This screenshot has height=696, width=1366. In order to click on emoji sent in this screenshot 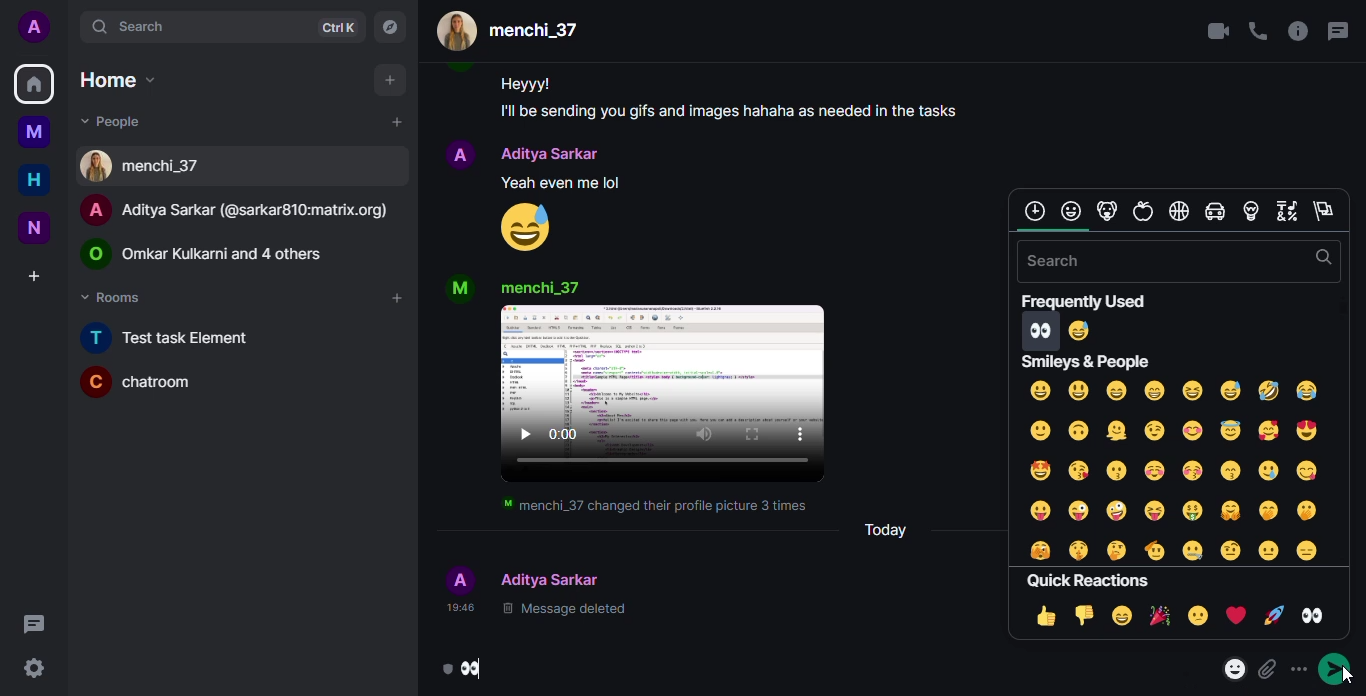, I will do `click(467, 668)`.